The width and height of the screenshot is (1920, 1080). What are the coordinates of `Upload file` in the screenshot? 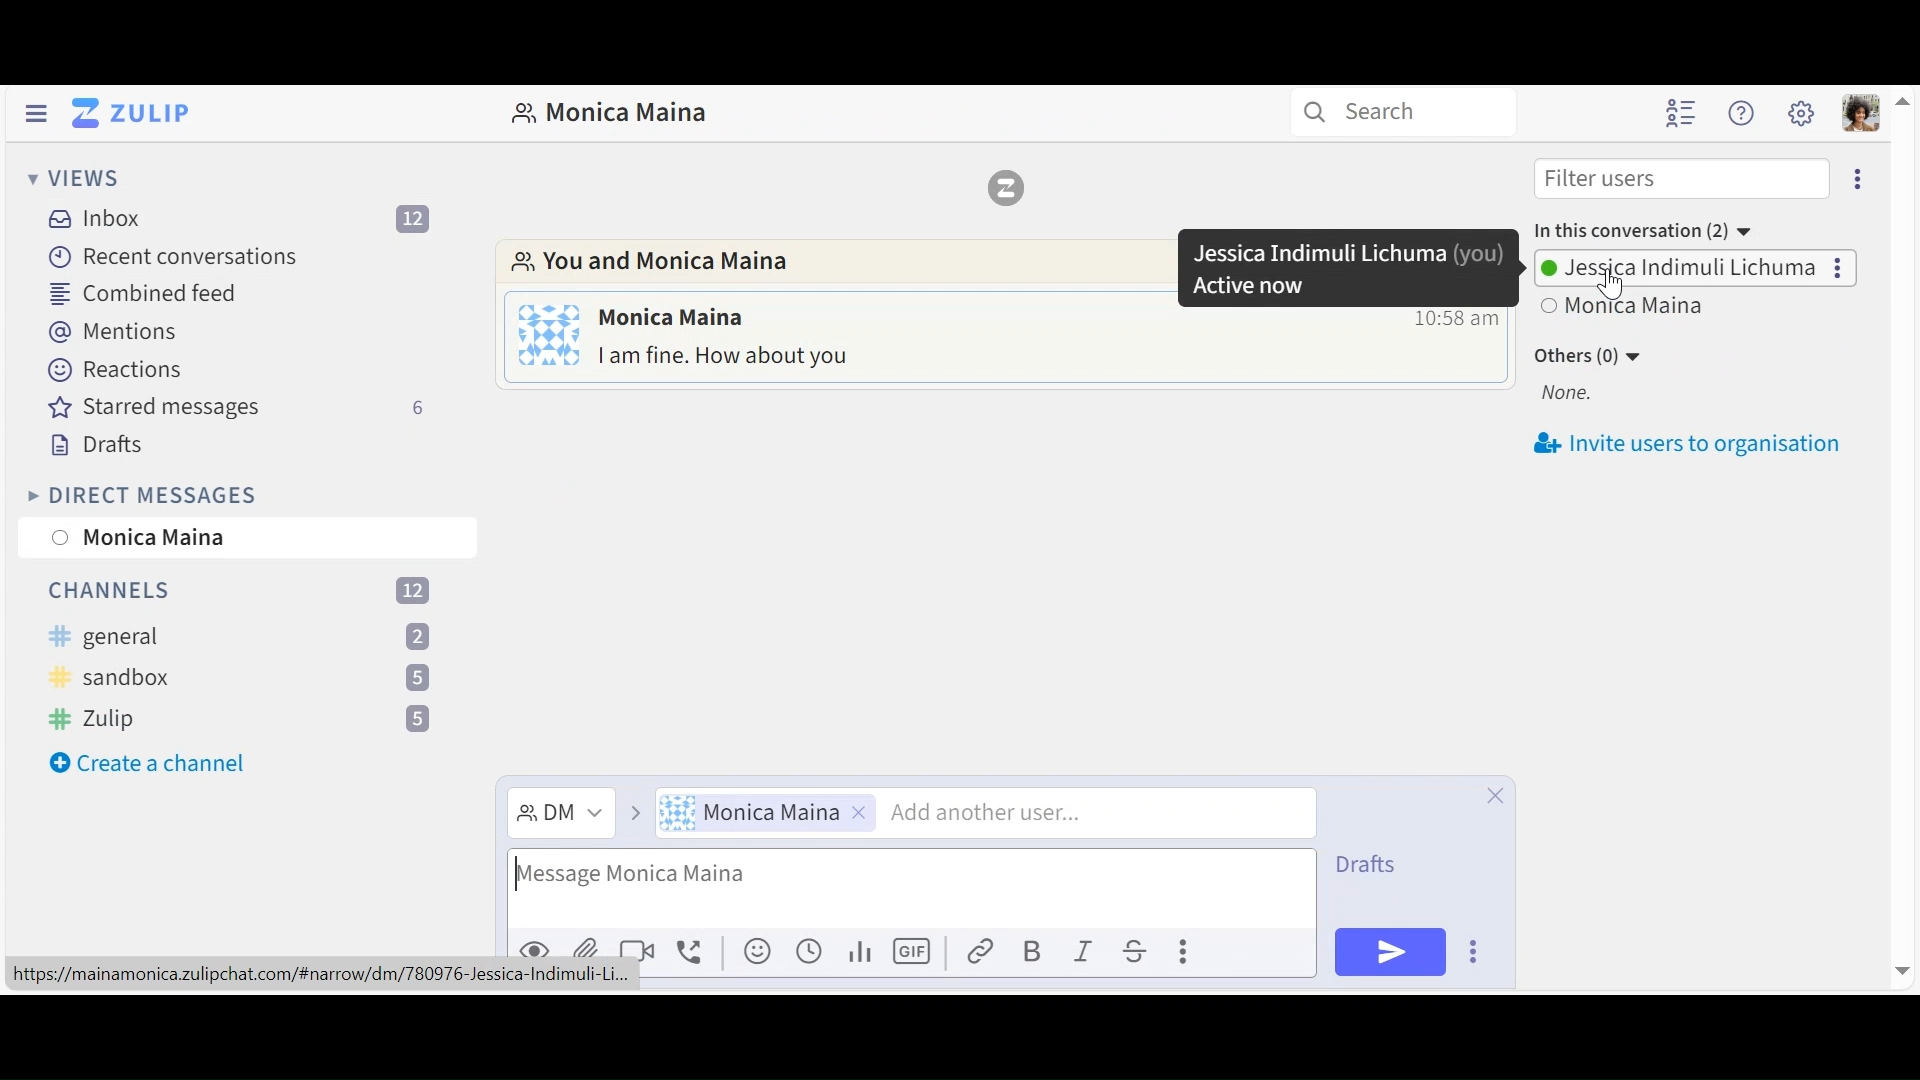 It's located at (589, 947).